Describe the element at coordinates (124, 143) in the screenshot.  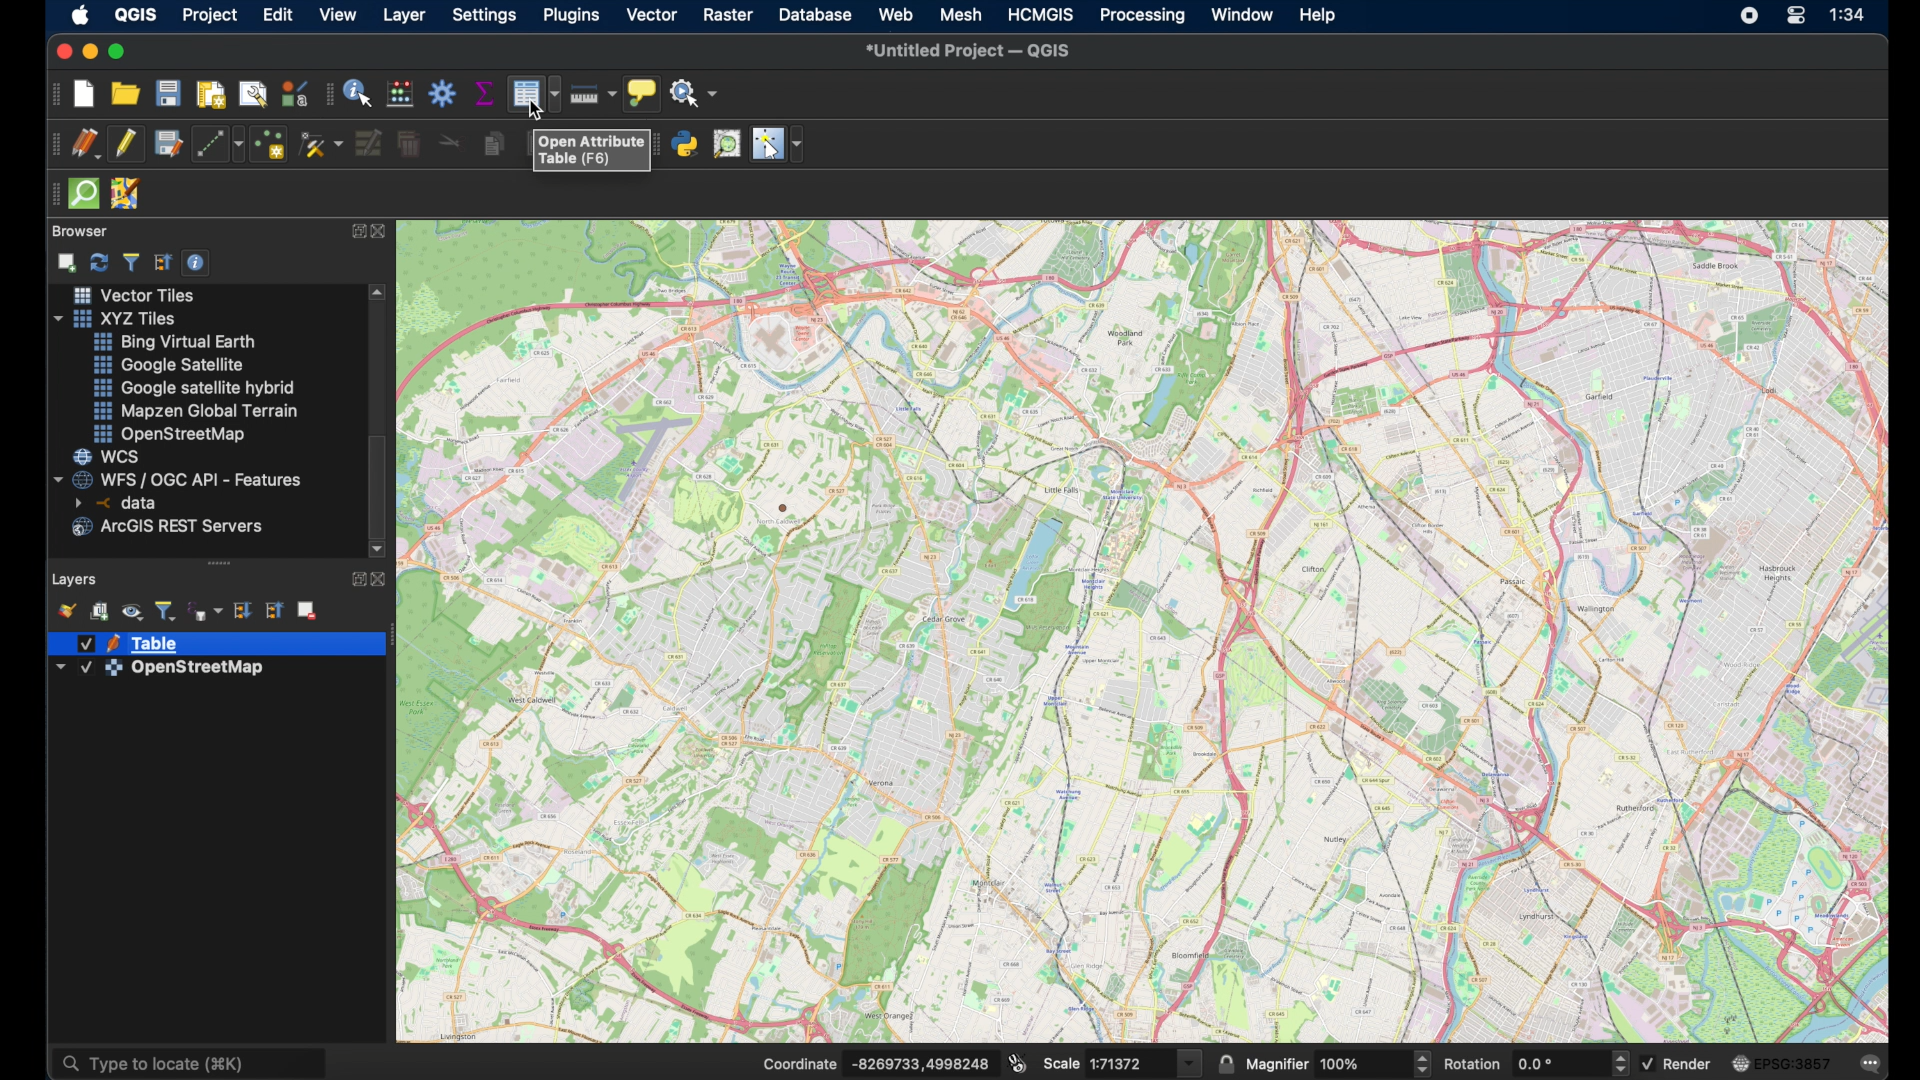
I see `toggle editing` at that location.